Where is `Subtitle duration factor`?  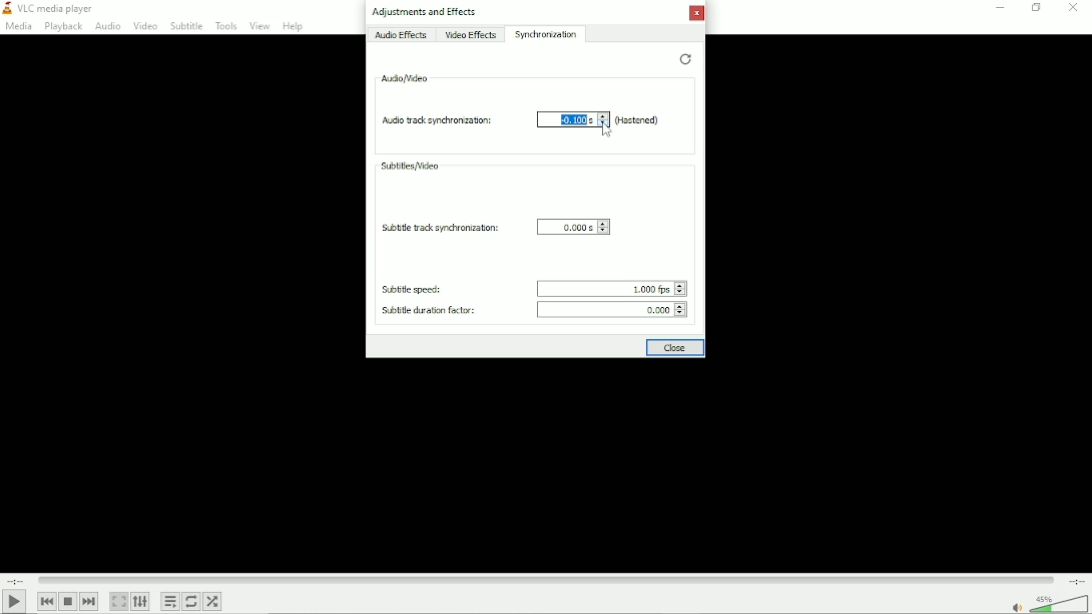
Subtitle duration factor is located at coordinates (428, 311).